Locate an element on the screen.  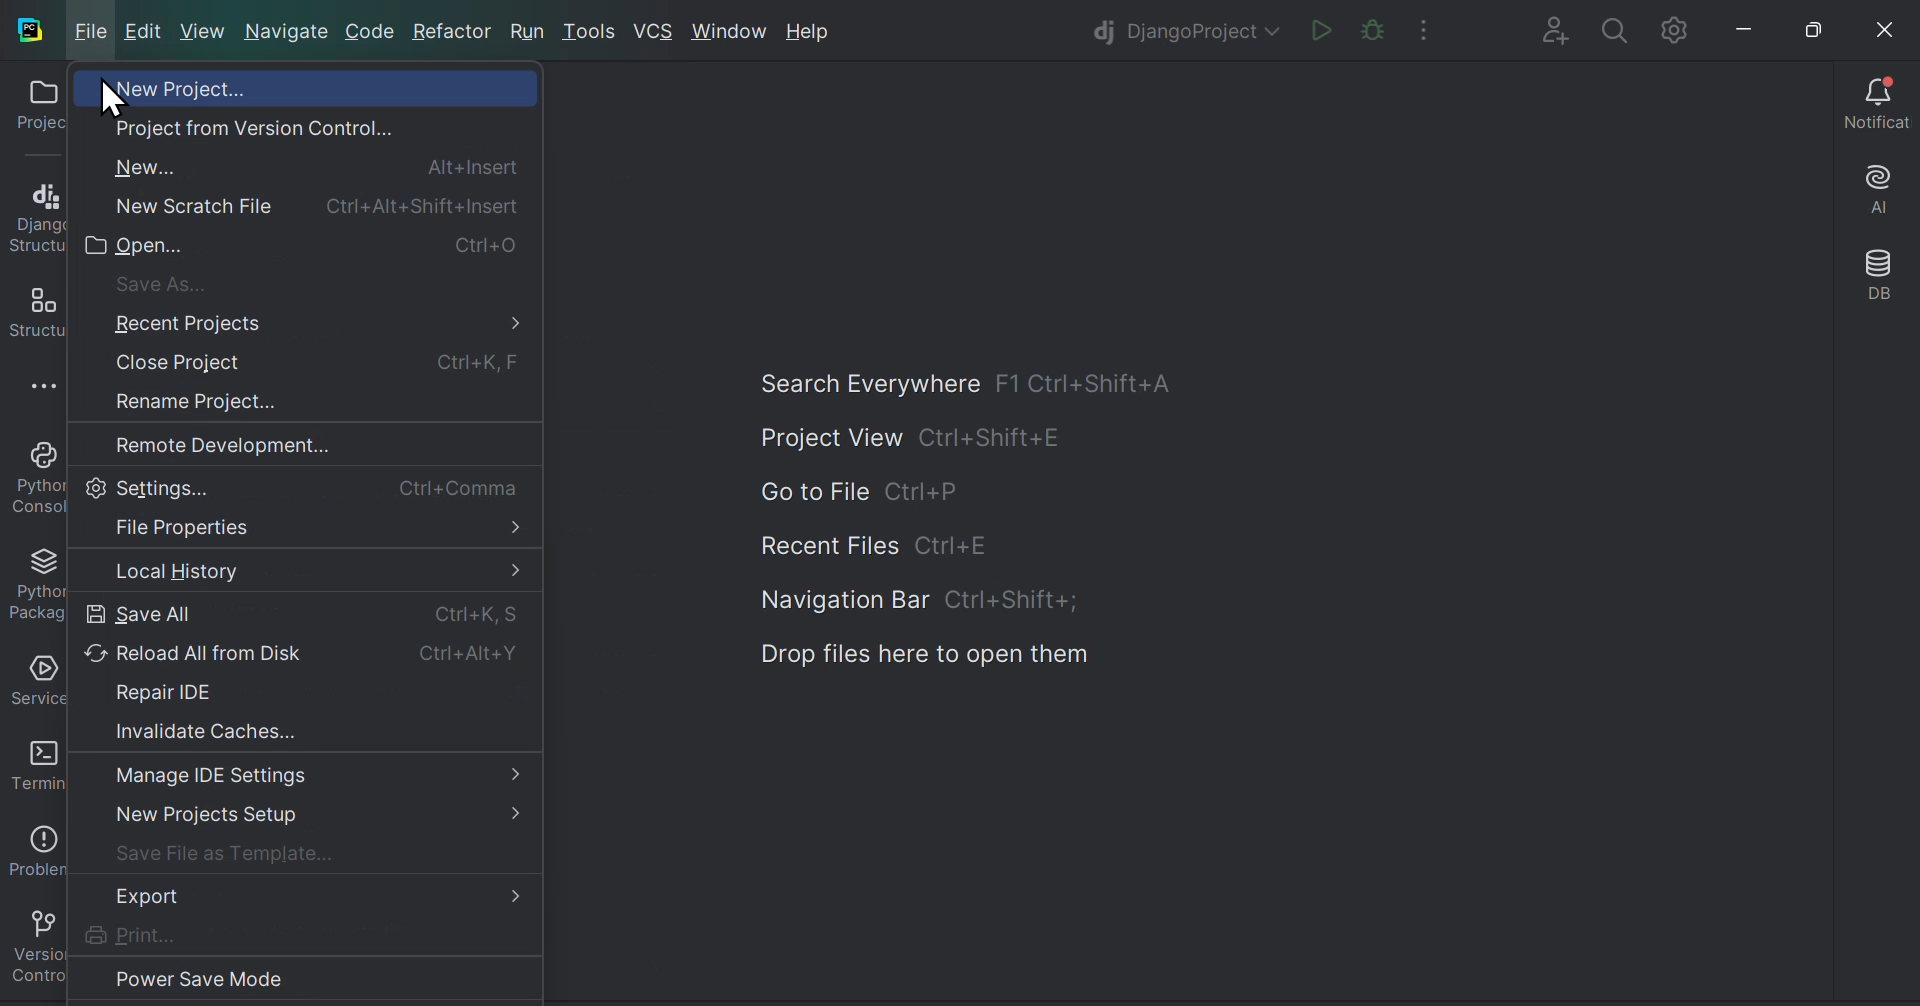
Go to file is located at coordinates (878, 492).